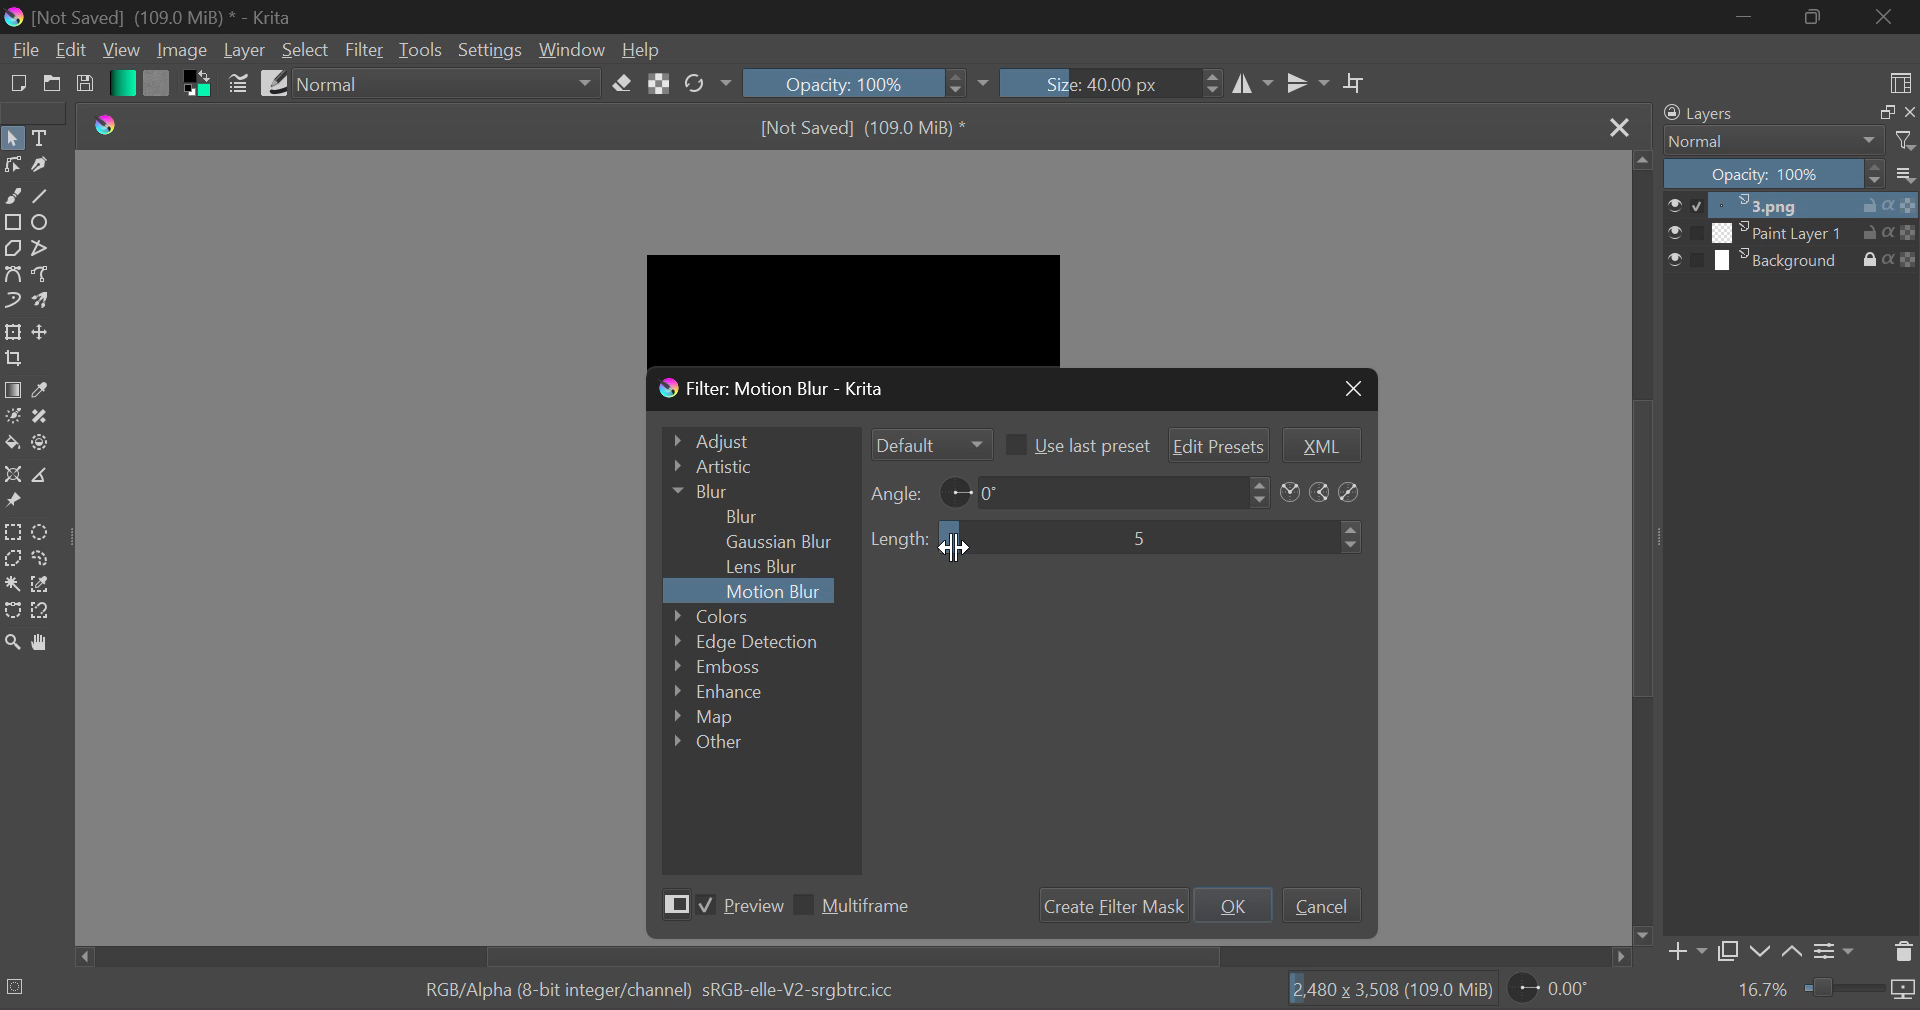 The image size is (1920, 1010). What do you see at coordinates (1900, 82) in the screenshot?
I see `Choose Workspace` at bounding box center [1900, 82].